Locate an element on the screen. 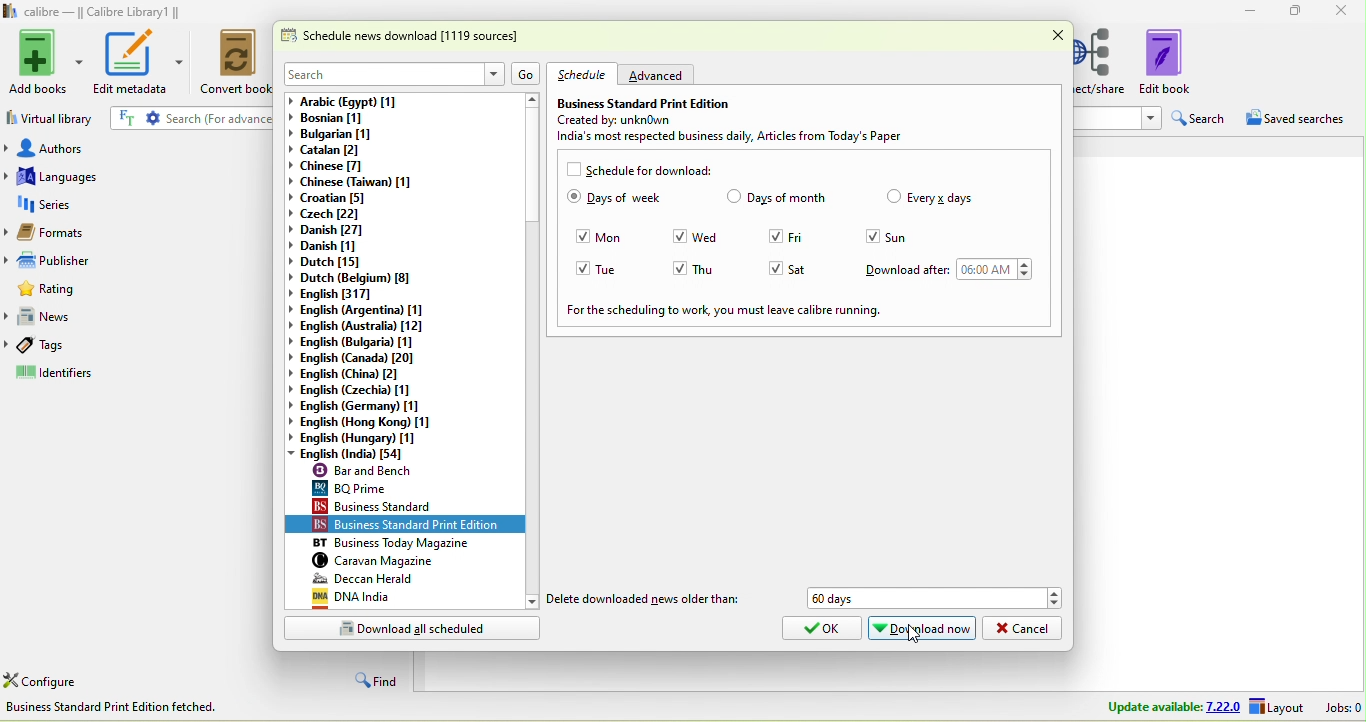 The height and width of the screenshot is (722, 1366). created by: unknown is located at coordinates (646, 120).